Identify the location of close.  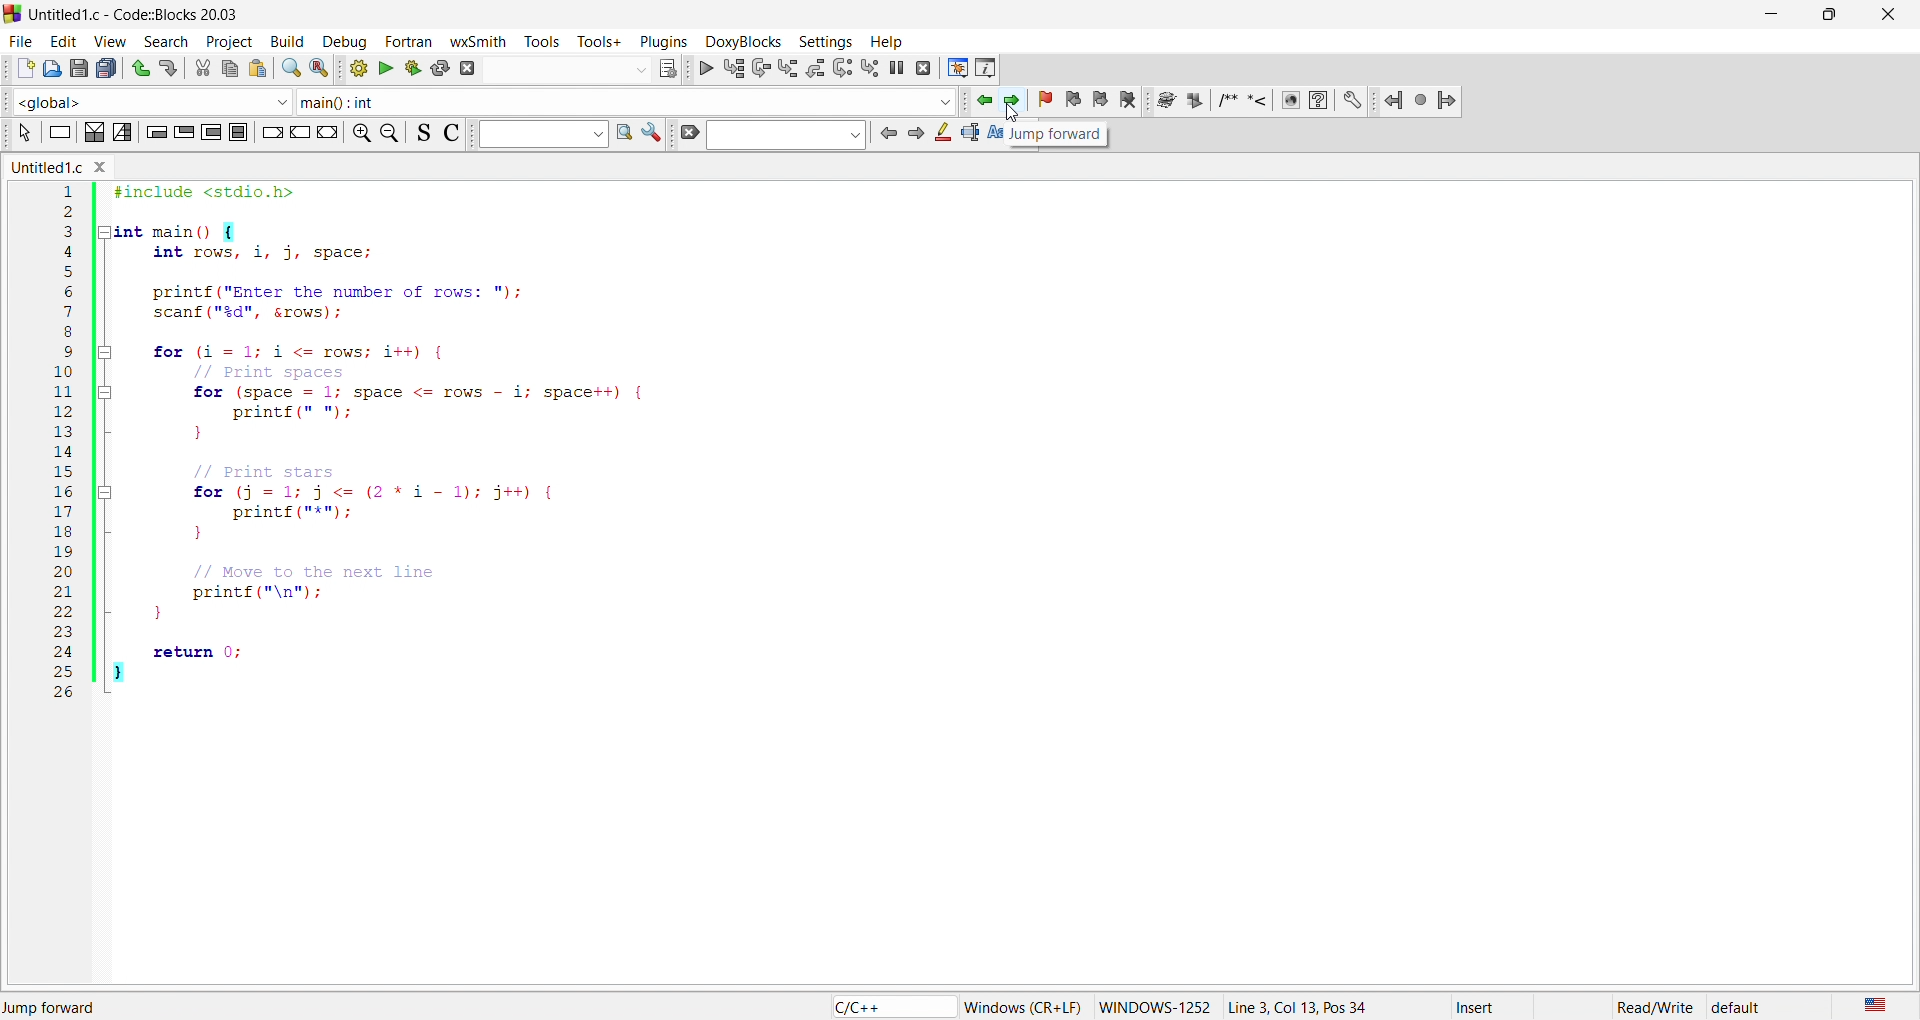
(1885, 12).